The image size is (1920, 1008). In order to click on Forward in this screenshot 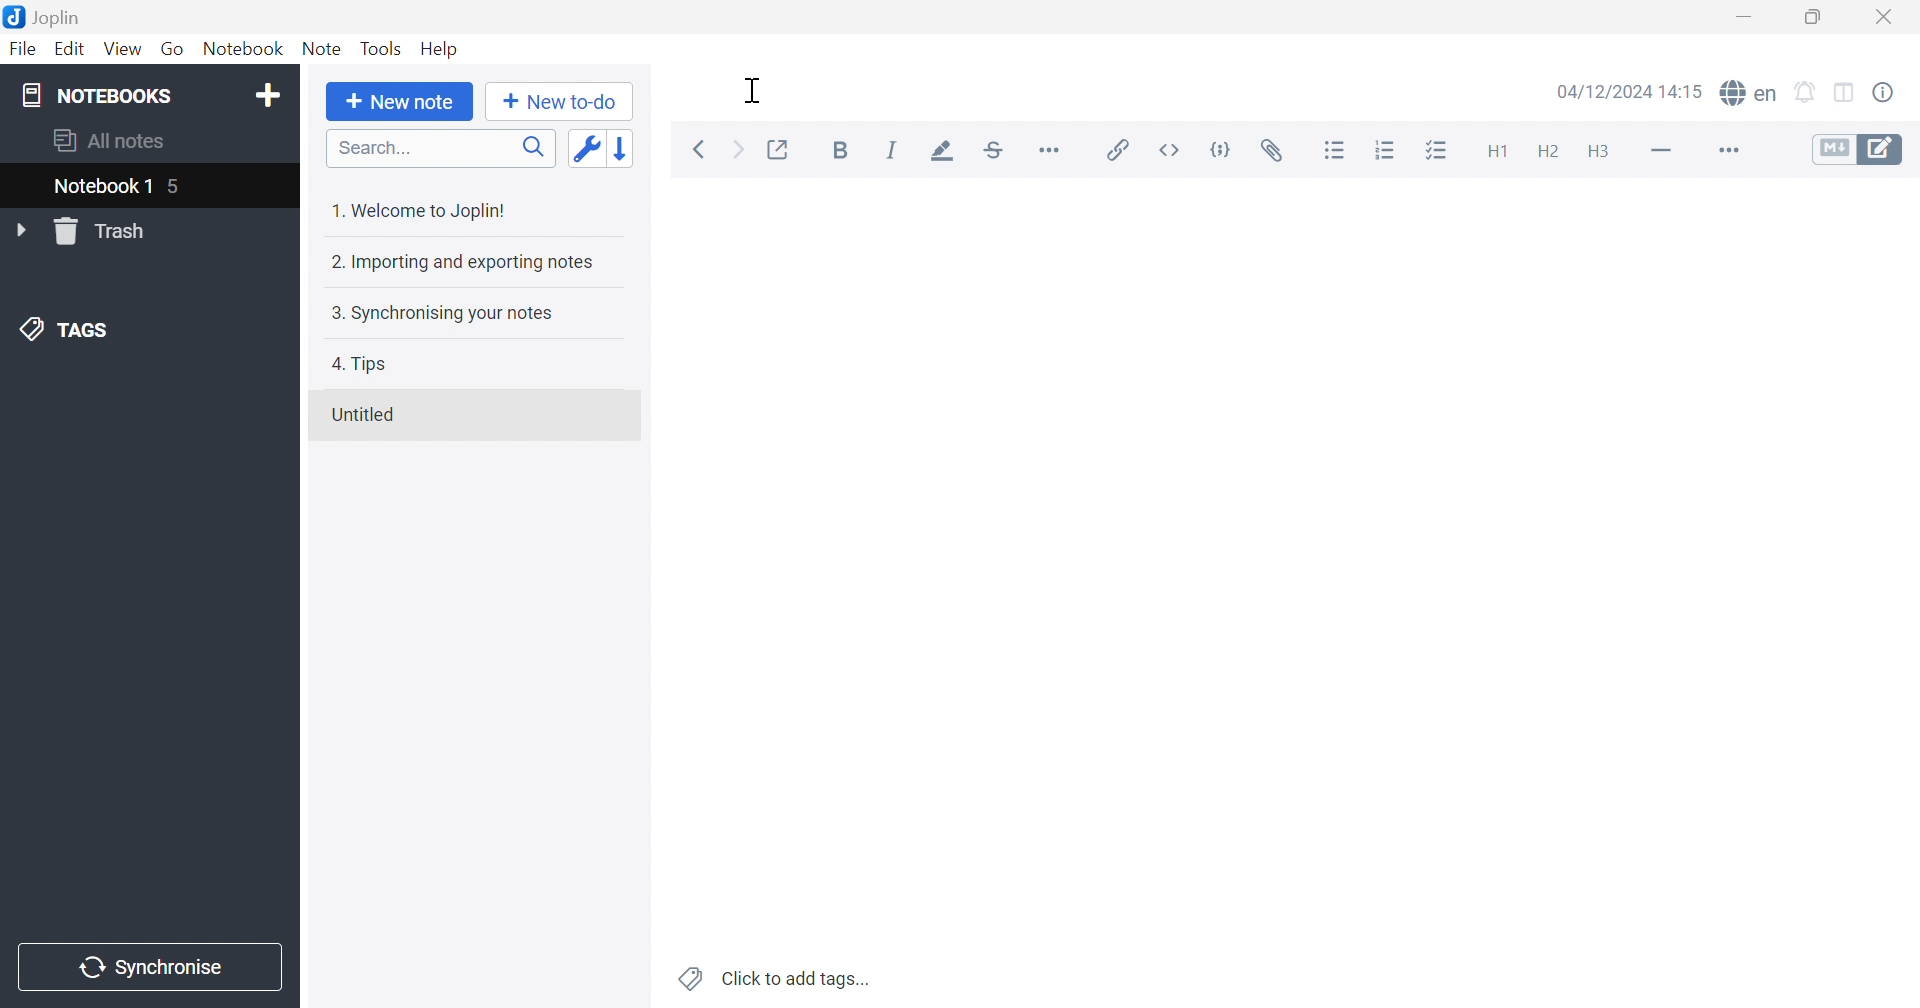, I will do `click(739, 152)`.